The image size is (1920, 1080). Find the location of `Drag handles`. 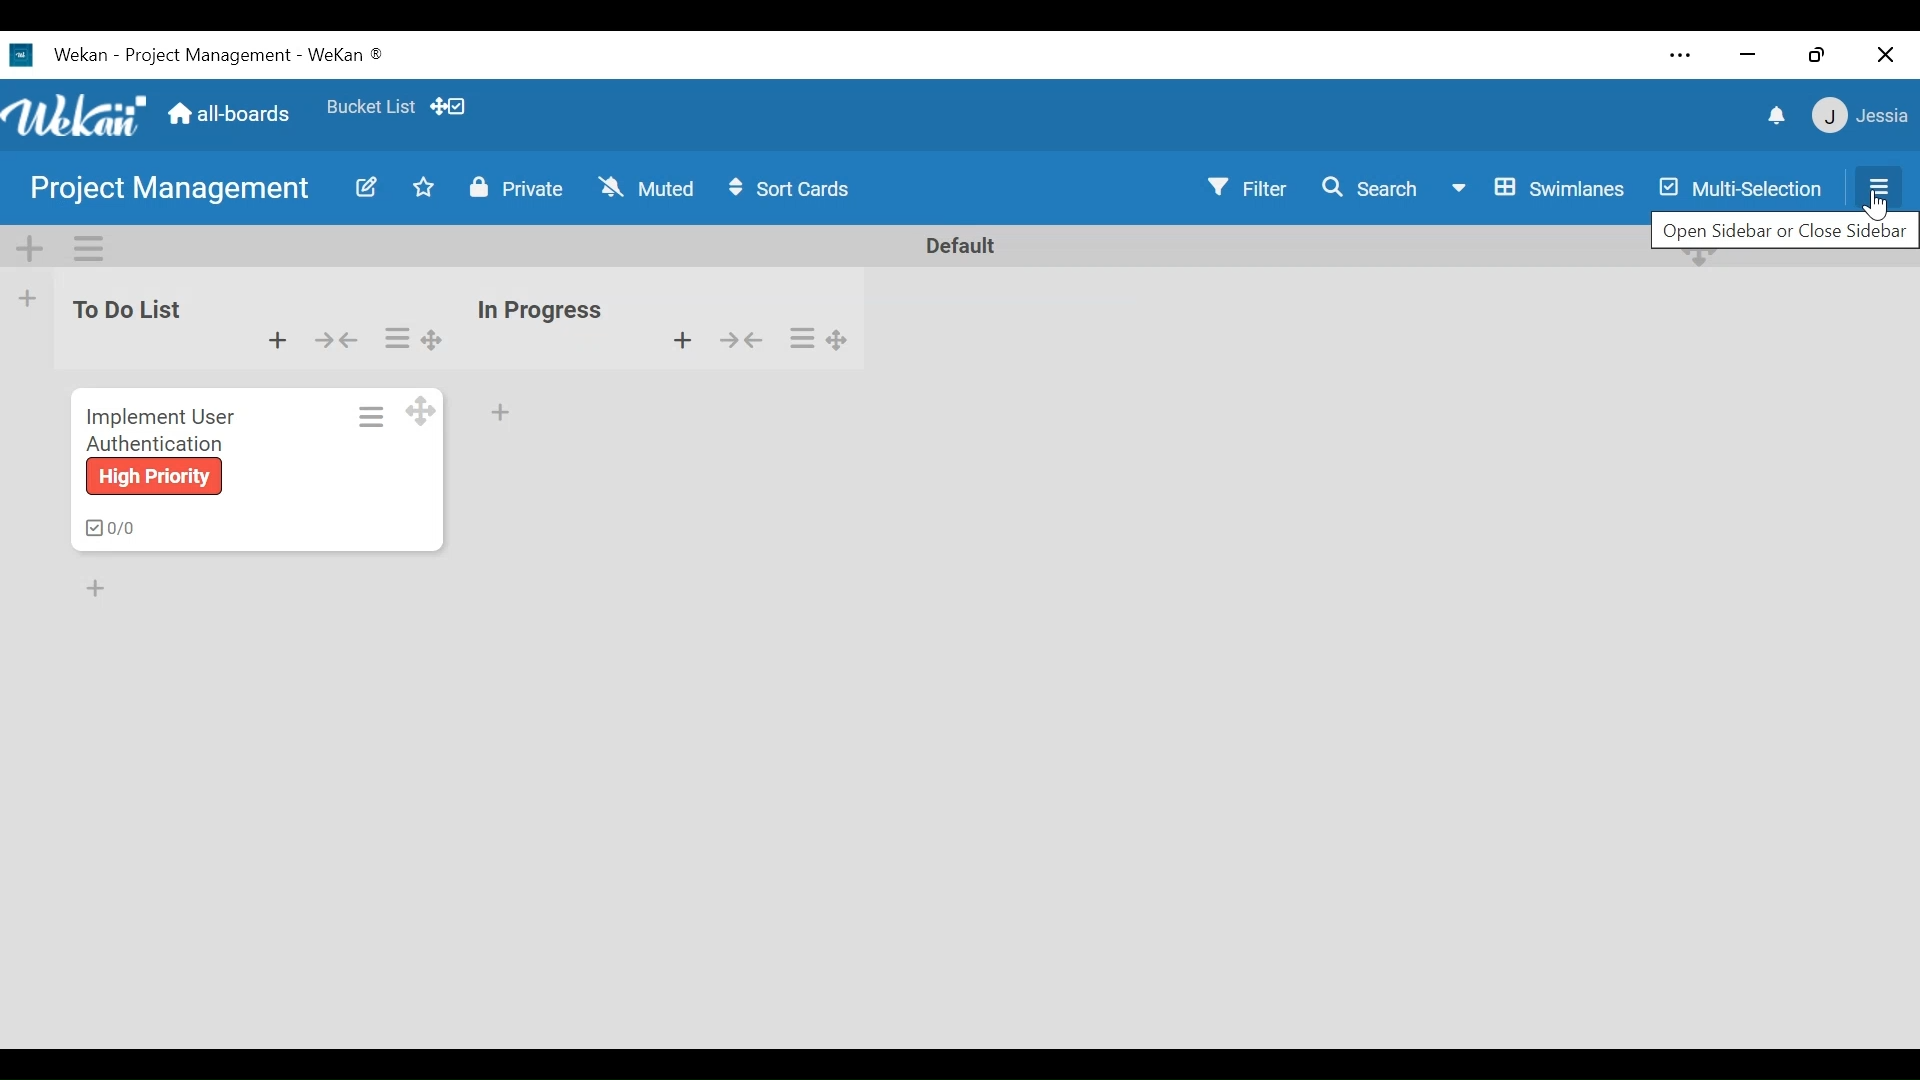

Drag handles is located at coordinates (435, 339).